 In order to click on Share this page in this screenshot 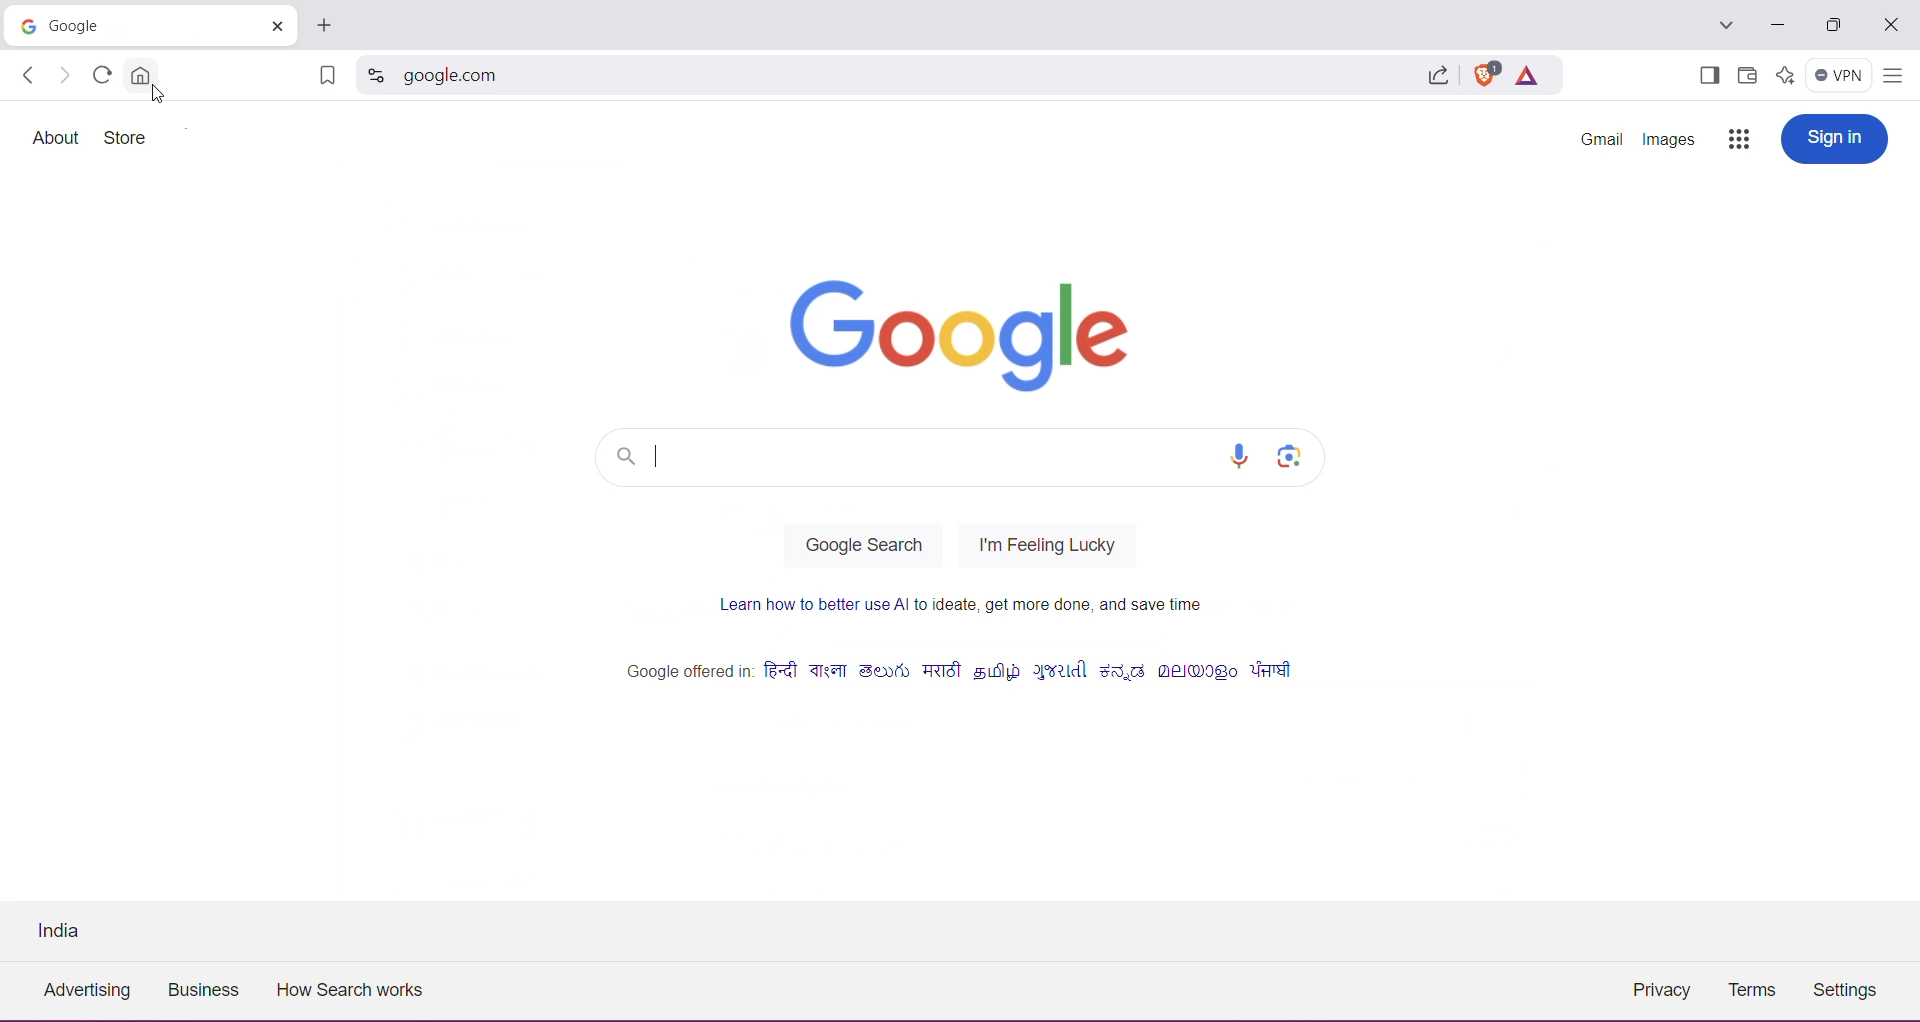, I will do `click(1436, 75)`.